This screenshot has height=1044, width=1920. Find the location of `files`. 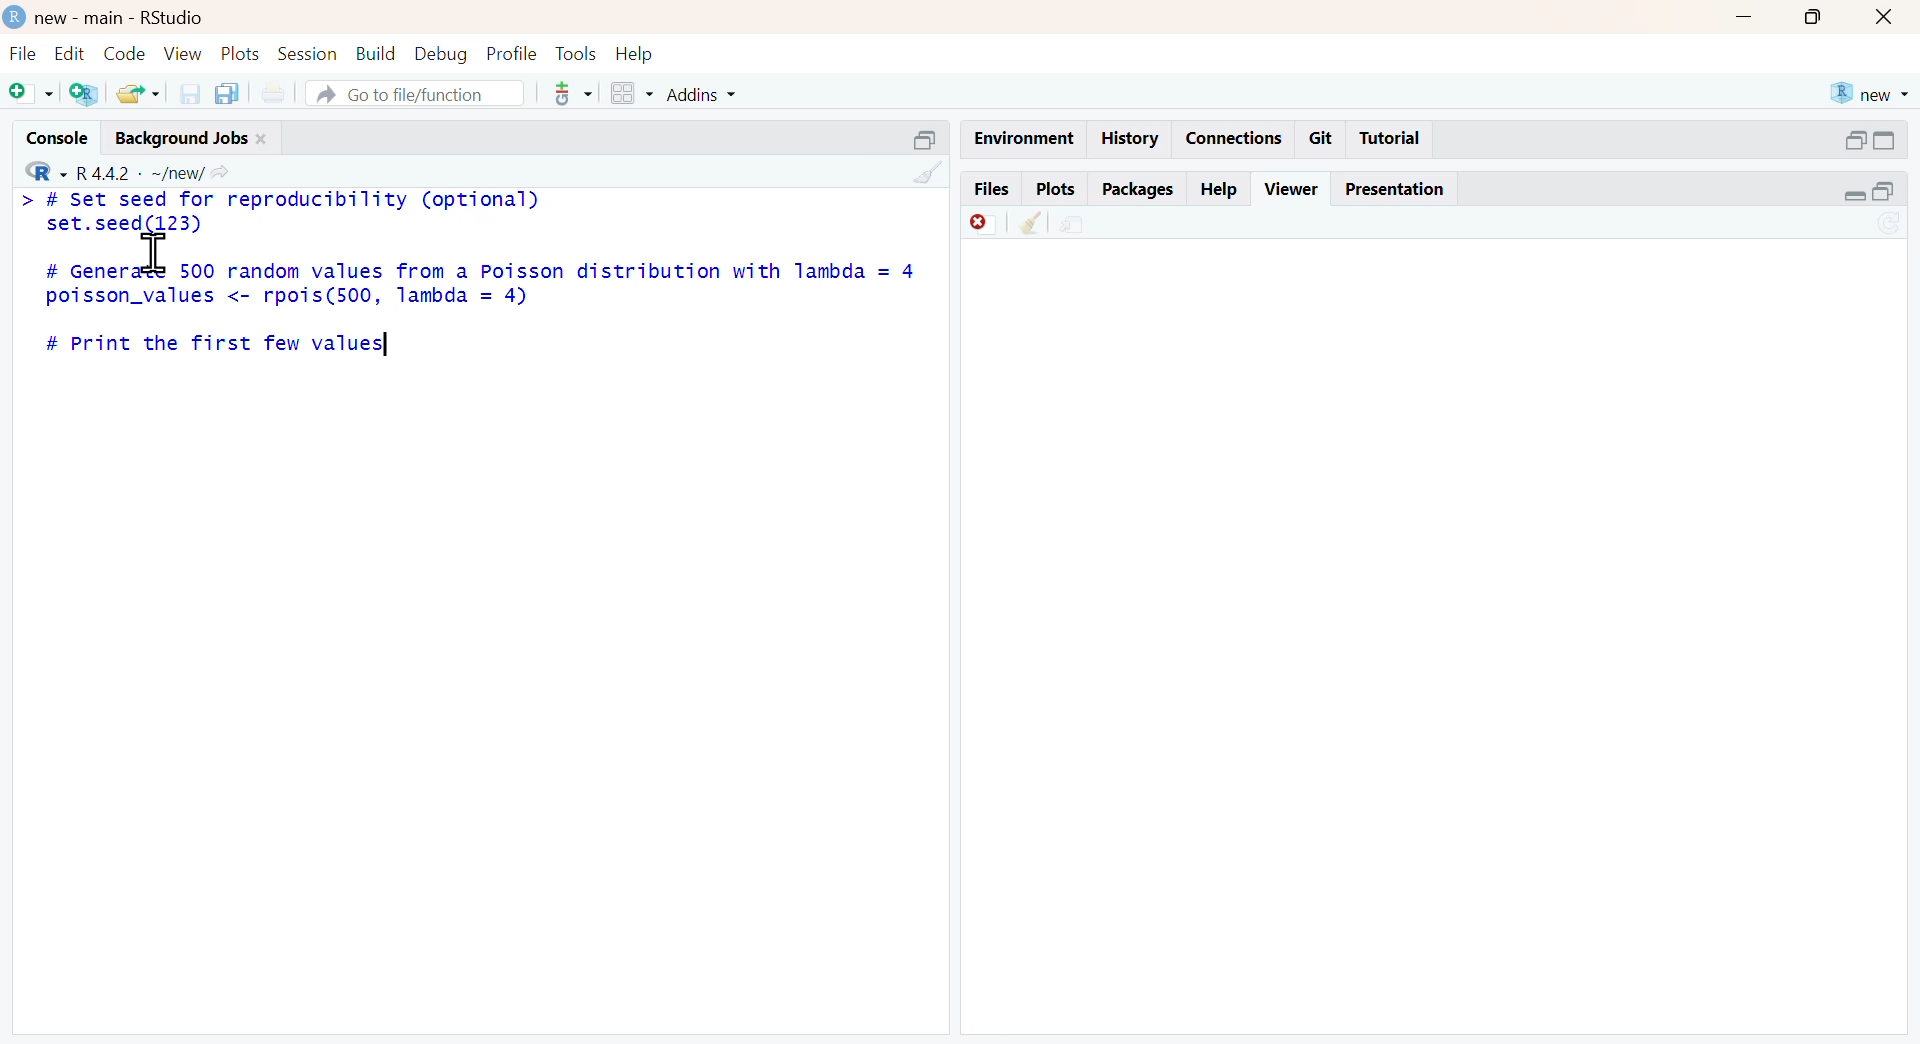

files is located at coordinates (993, 186).